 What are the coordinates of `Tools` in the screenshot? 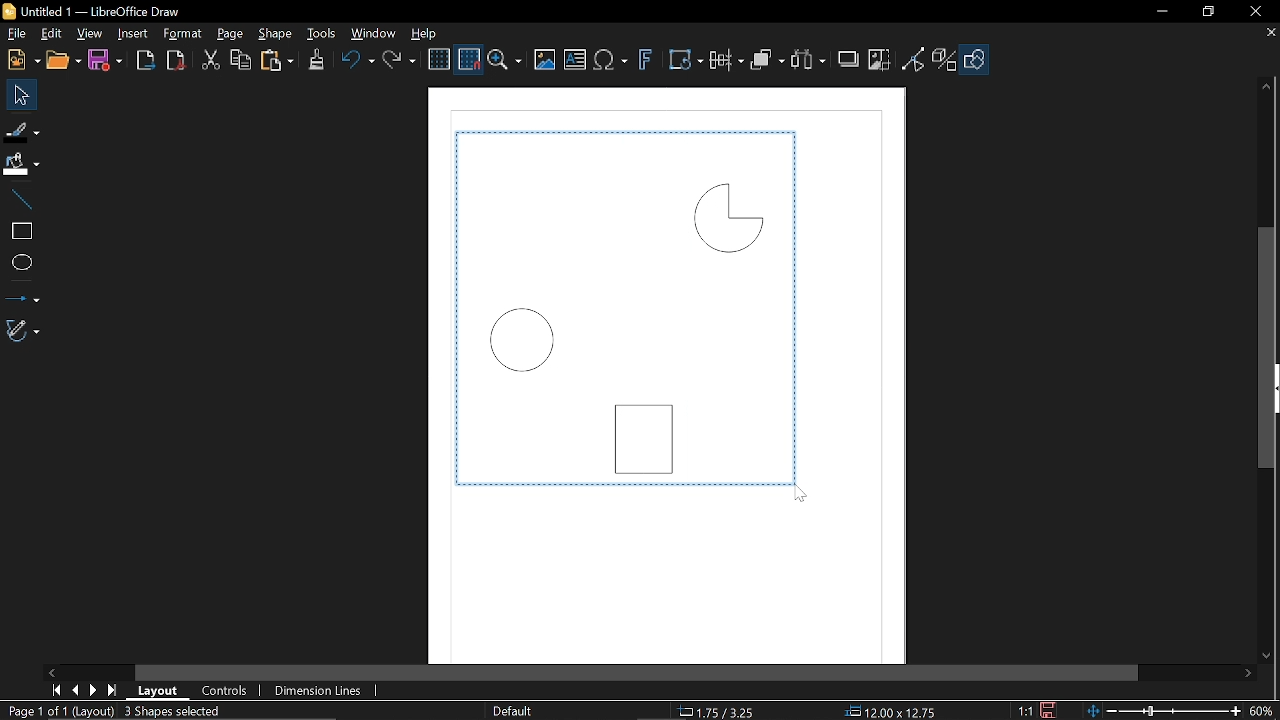 It's located at (321, 34).